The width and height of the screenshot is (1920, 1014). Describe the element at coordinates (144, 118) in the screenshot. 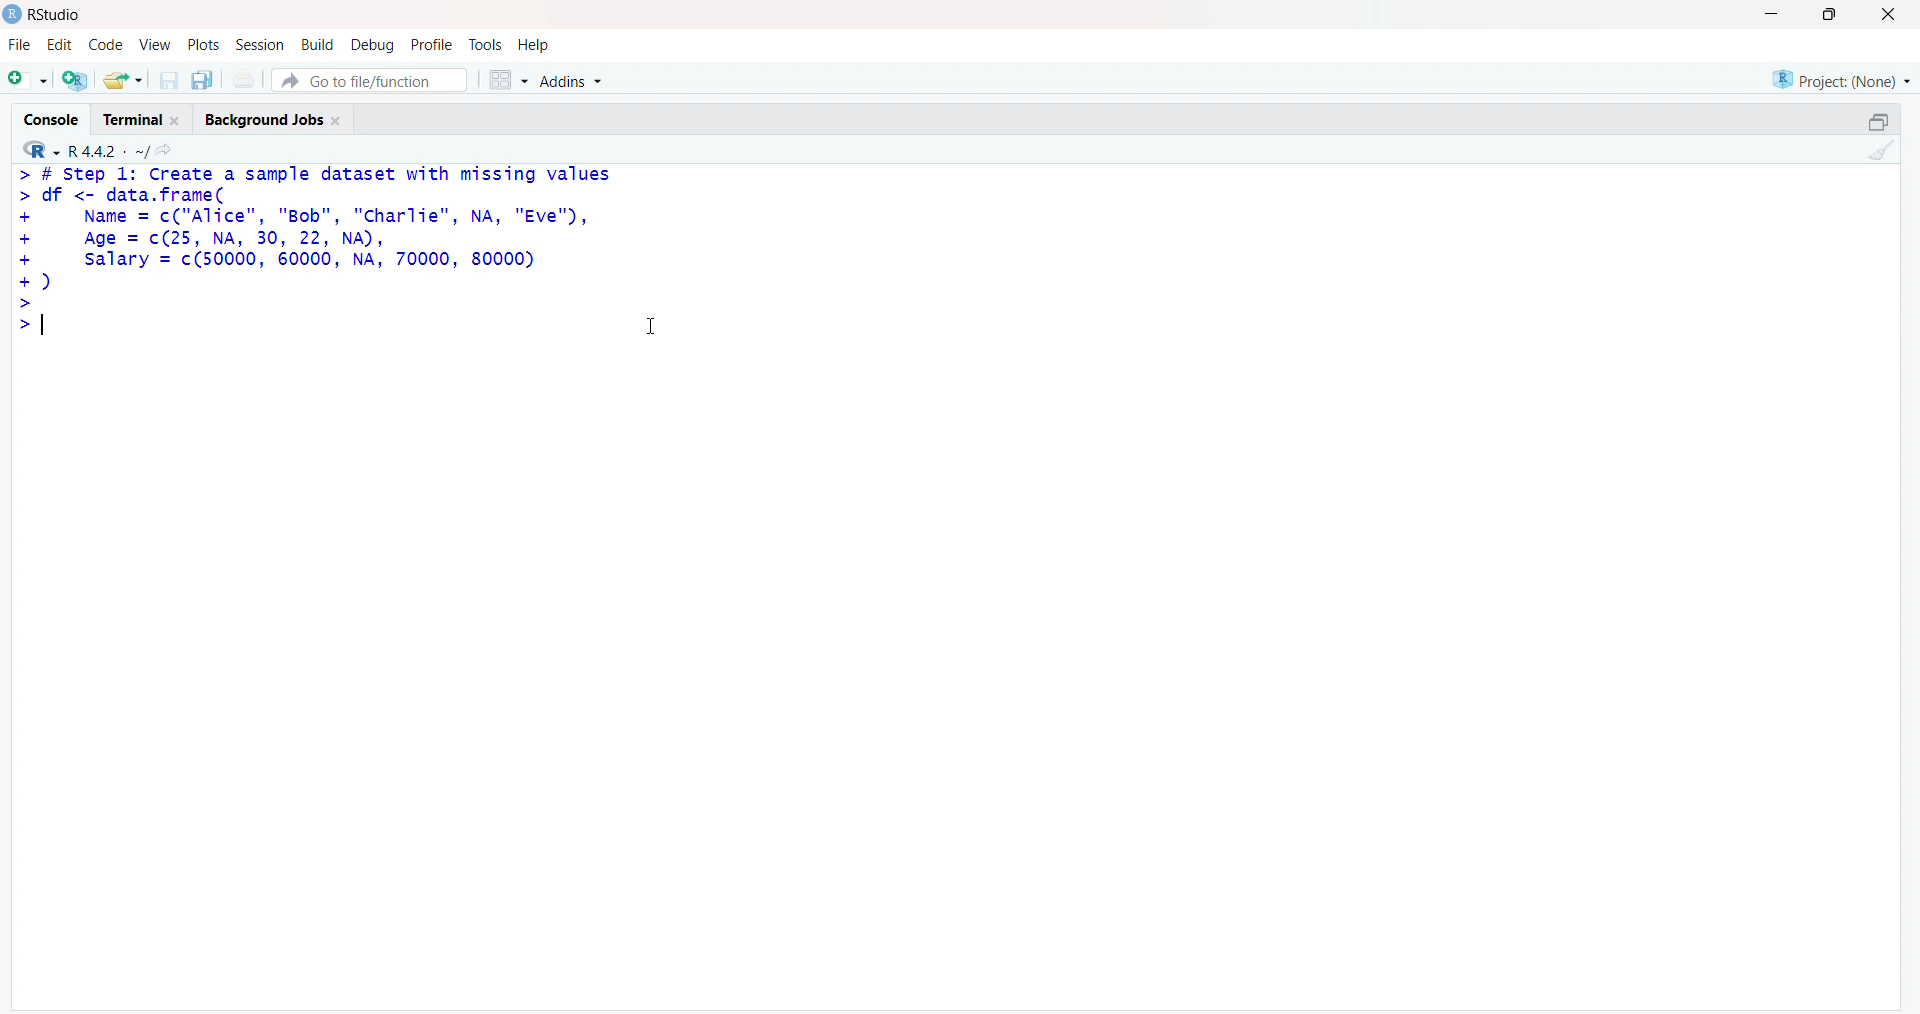

I see `Terminal` at that location.